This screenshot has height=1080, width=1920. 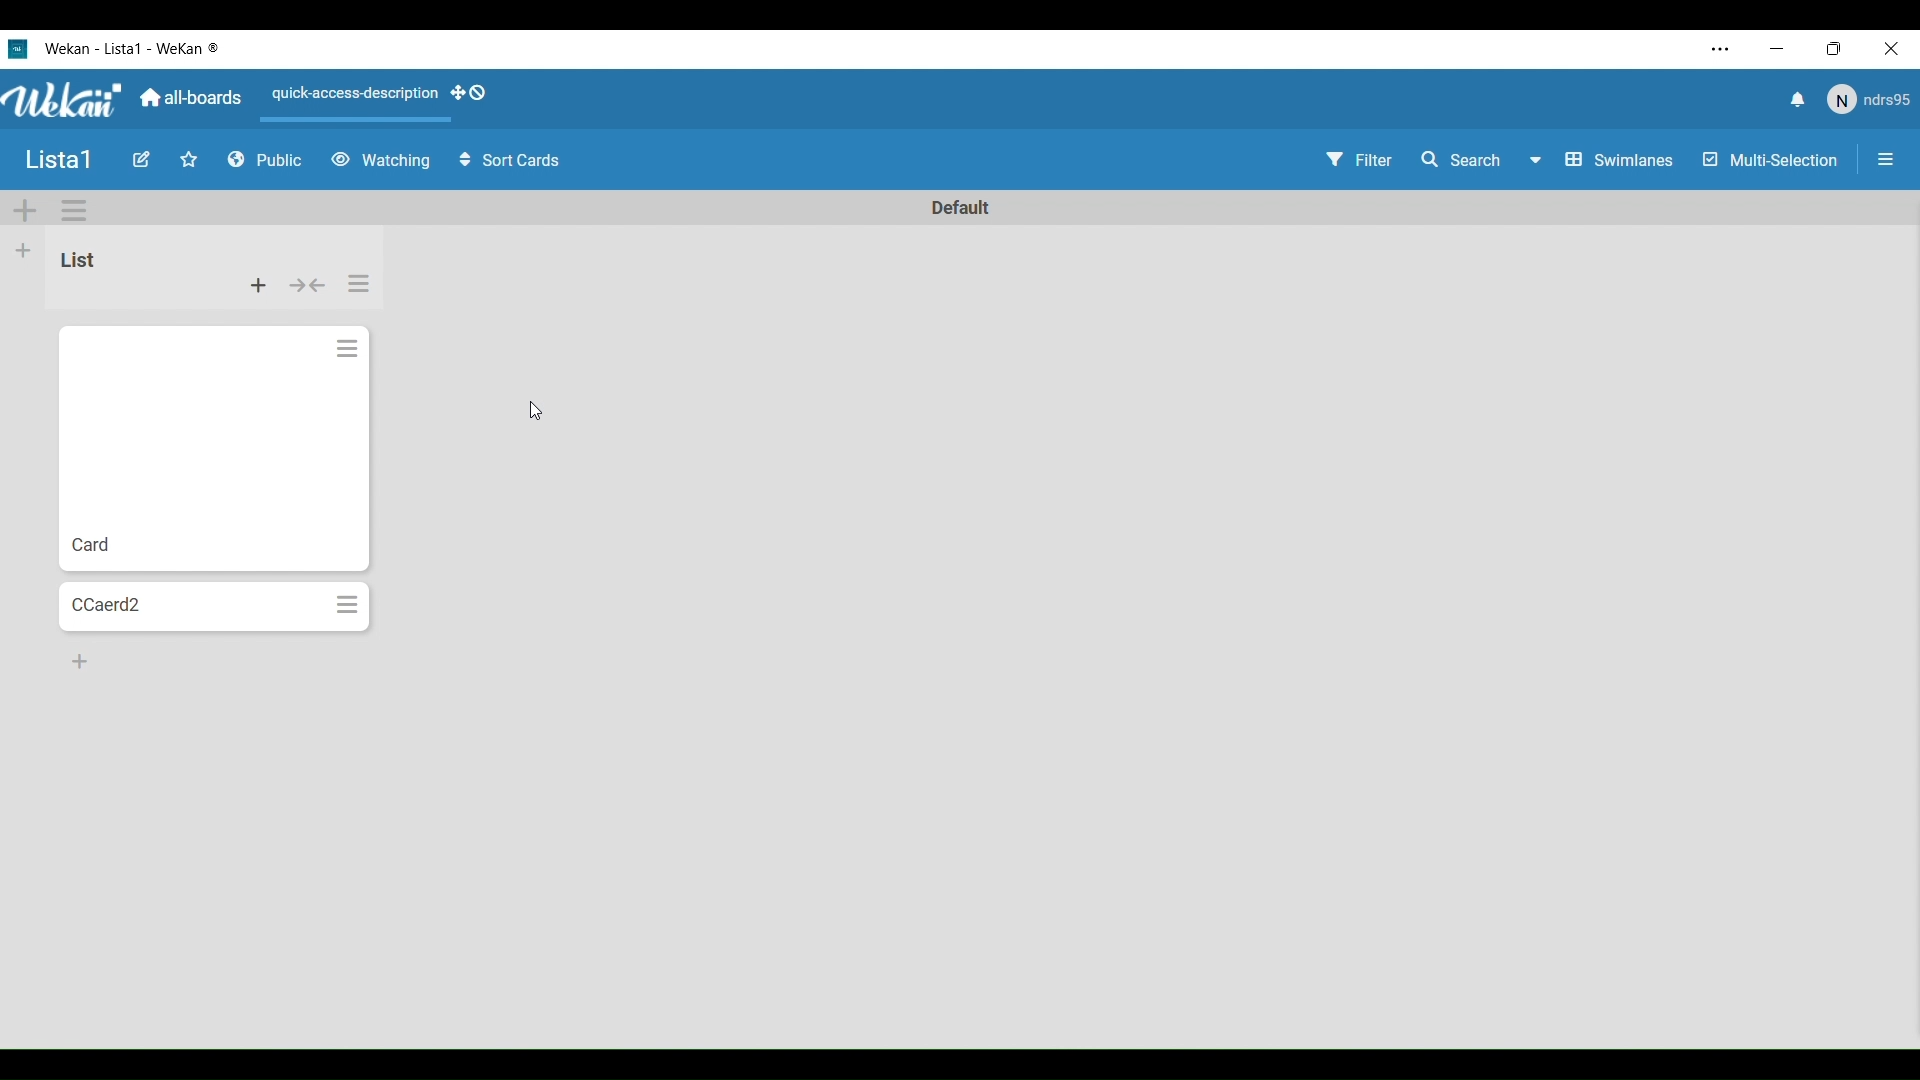 What do you see at coordinates (1480, 160) in the screenshot?
I see `Search` at bounding box center [1480, 160].